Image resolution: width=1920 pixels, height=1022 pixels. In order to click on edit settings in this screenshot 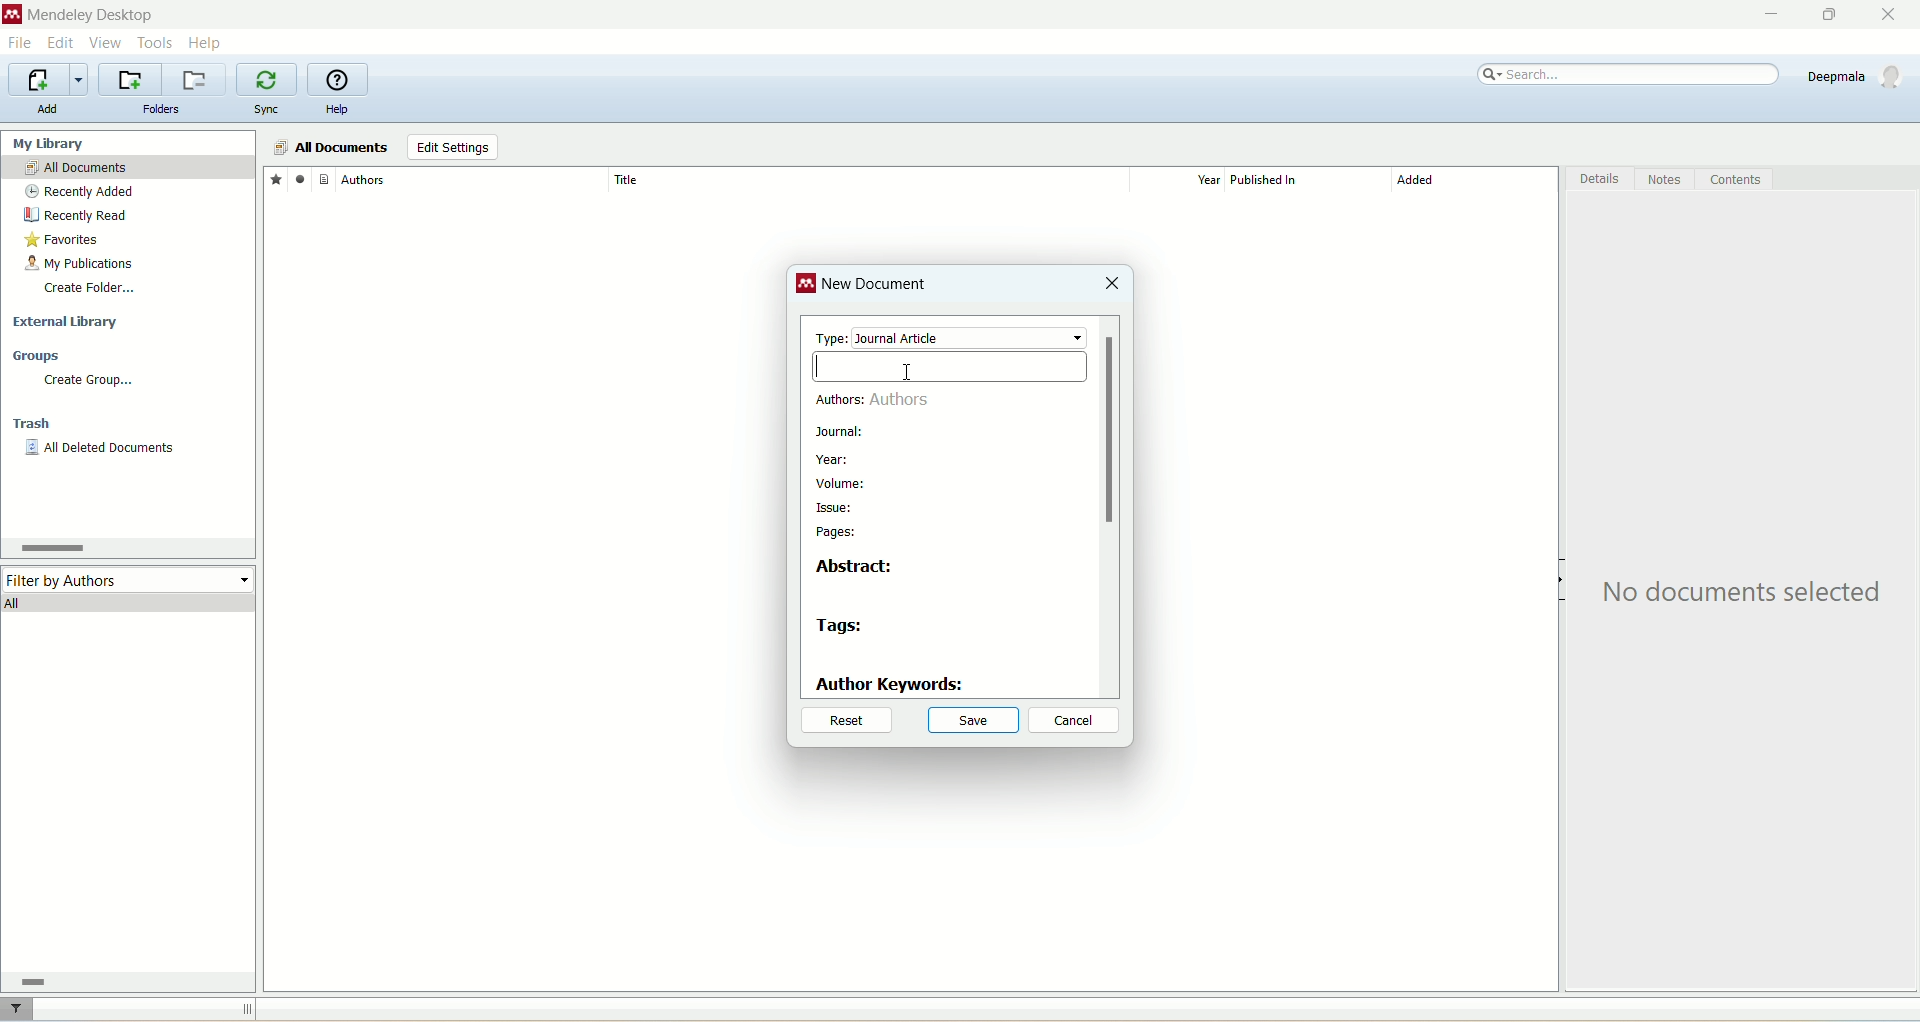, I will do `click(452, 148)`.